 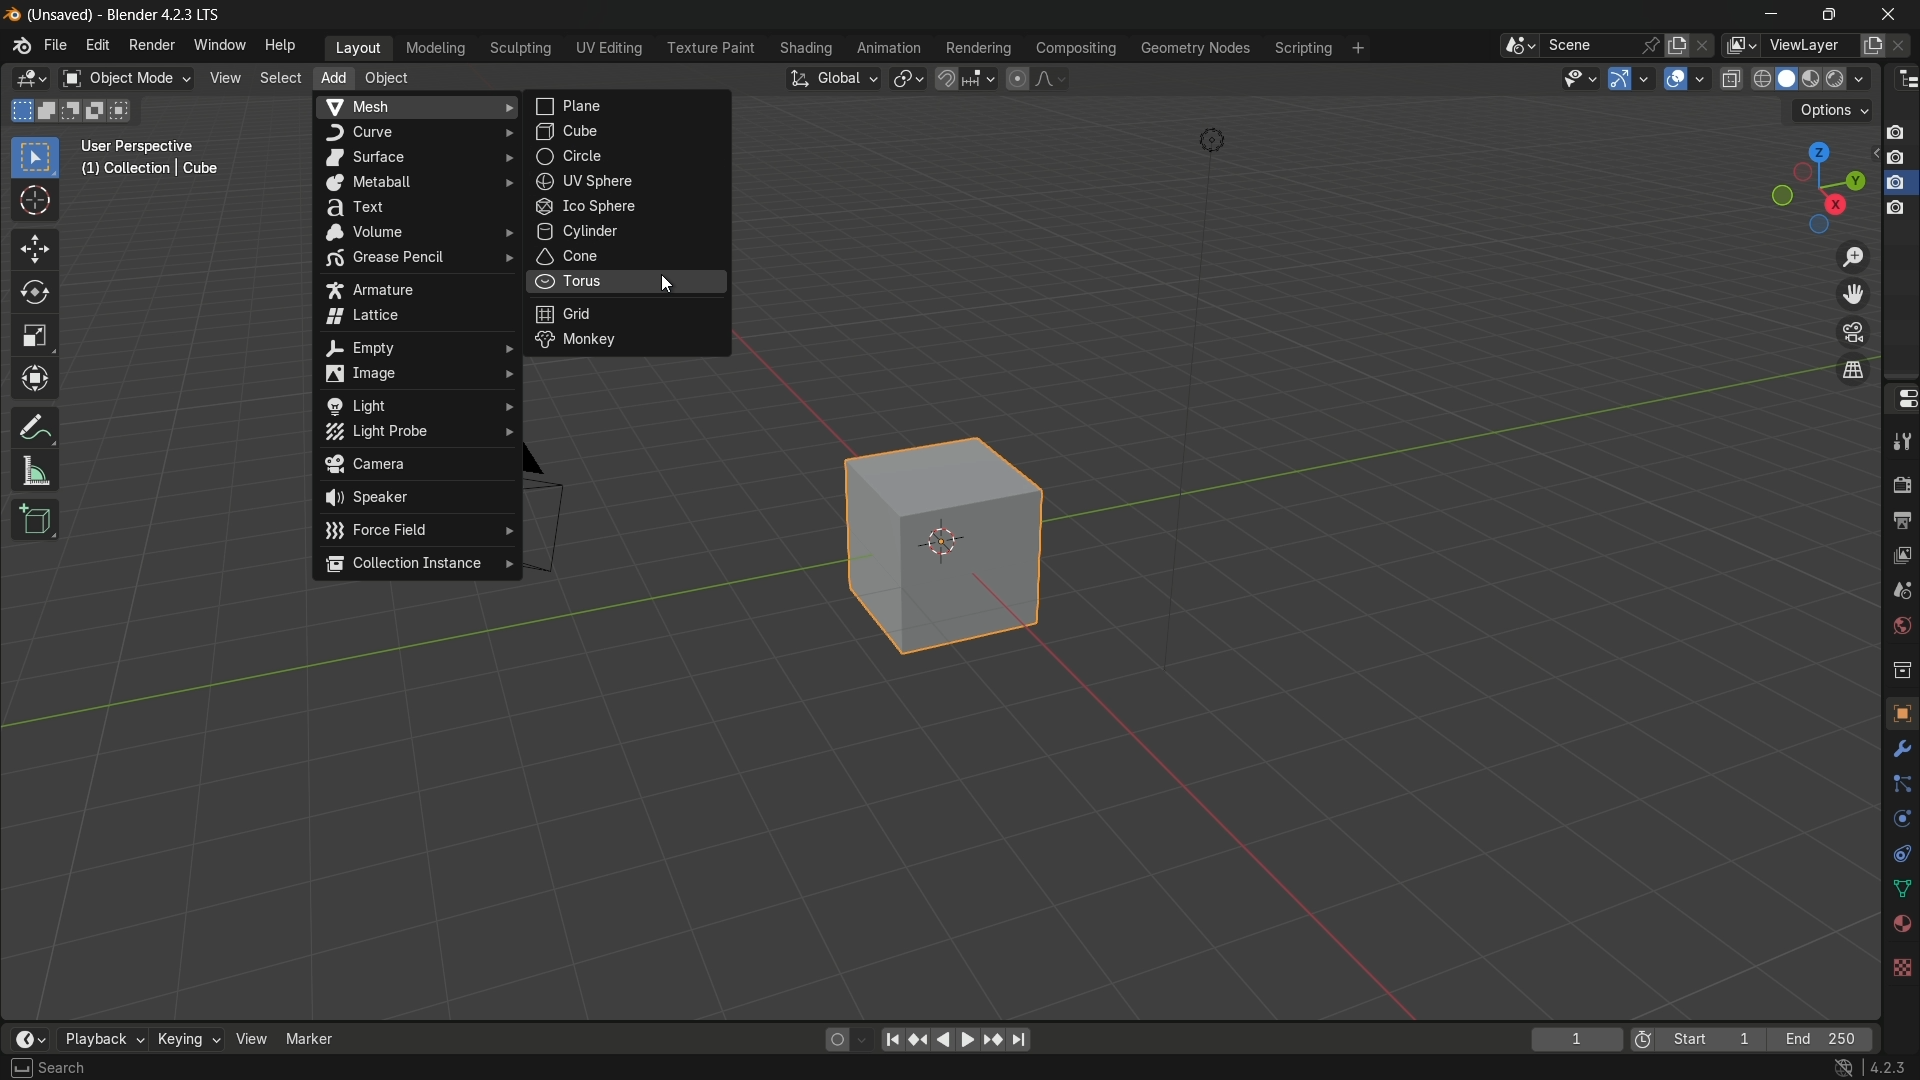 I want to click on (Unsaved) - Blender 4.2.3 LTS, so click(x=128, y=16).